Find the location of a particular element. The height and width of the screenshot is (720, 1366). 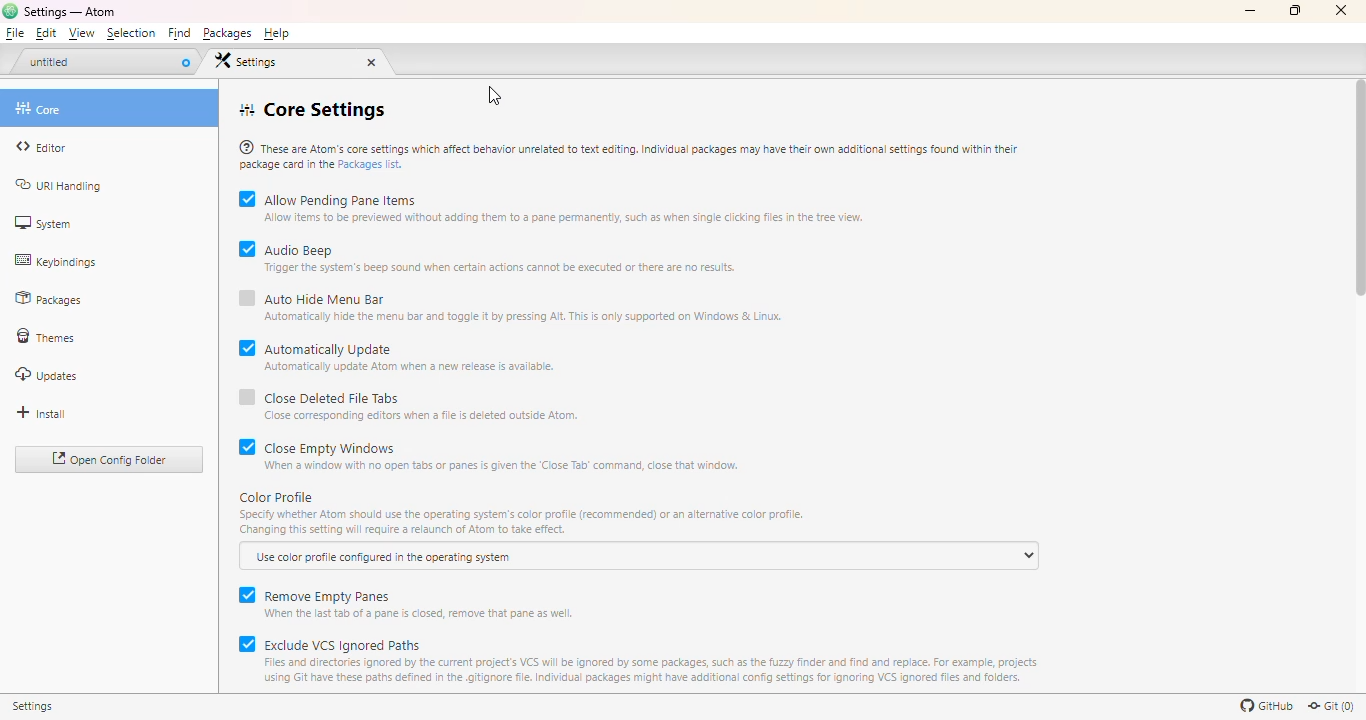

maximize is located at coordinates (1294, 9).